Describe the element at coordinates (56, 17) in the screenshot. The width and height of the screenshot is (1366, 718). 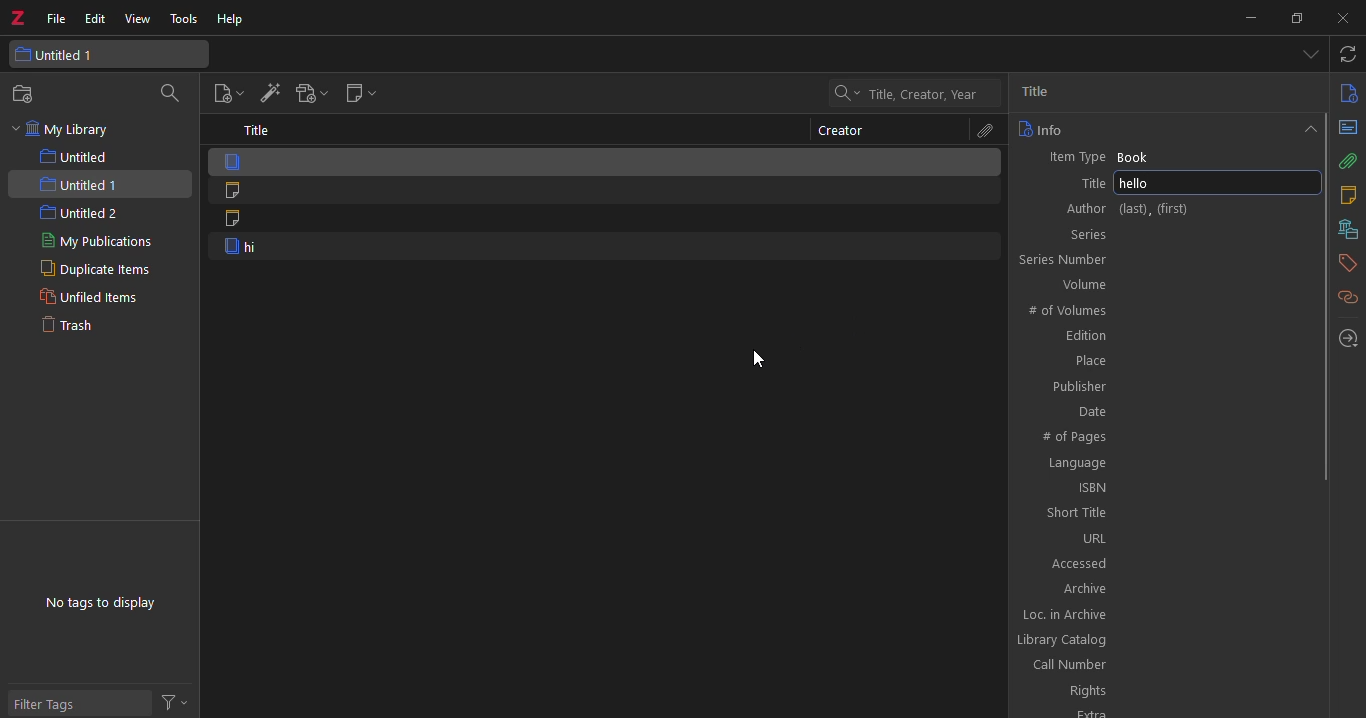
I see `file` at that location.